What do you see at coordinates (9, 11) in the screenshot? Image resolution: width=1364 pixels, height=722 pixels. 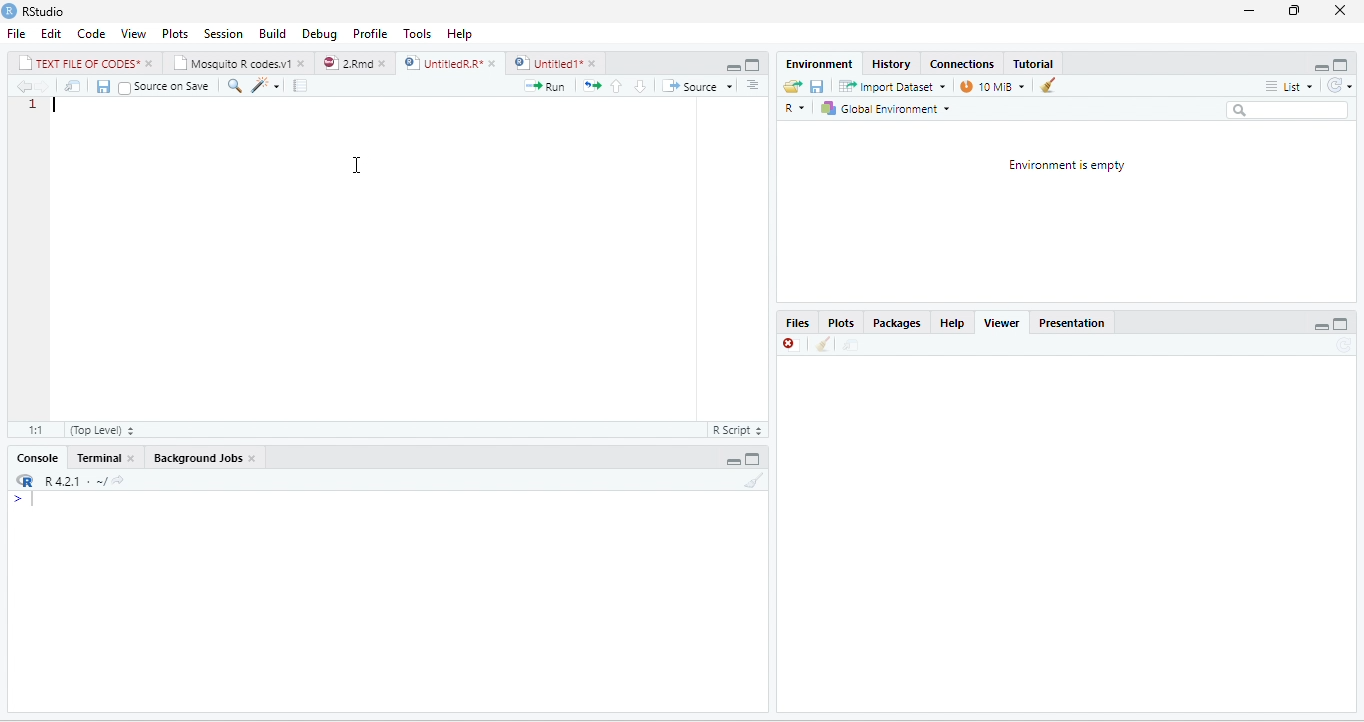 I see `RStudio logo` at bounding box center [9, 11].